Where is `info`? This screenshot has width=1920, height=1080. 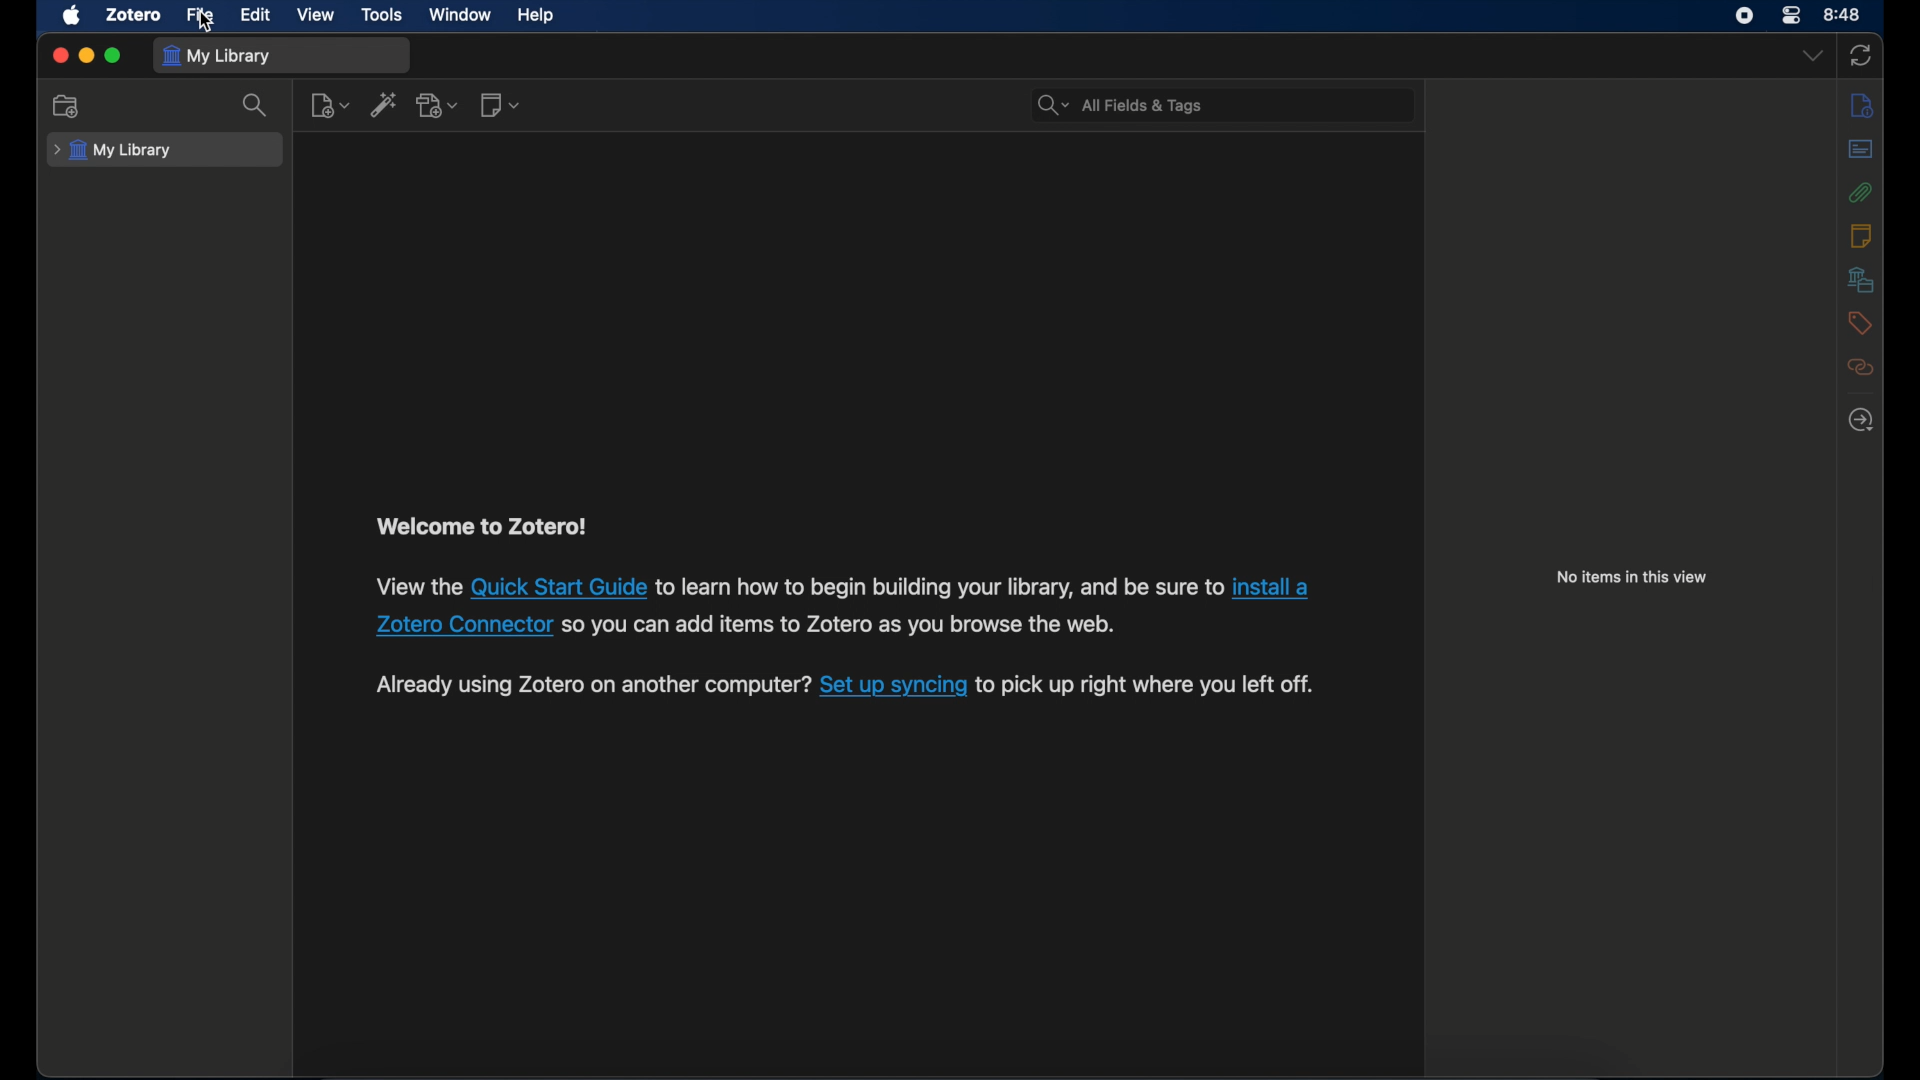 info is located at coordinates (1864, 107).